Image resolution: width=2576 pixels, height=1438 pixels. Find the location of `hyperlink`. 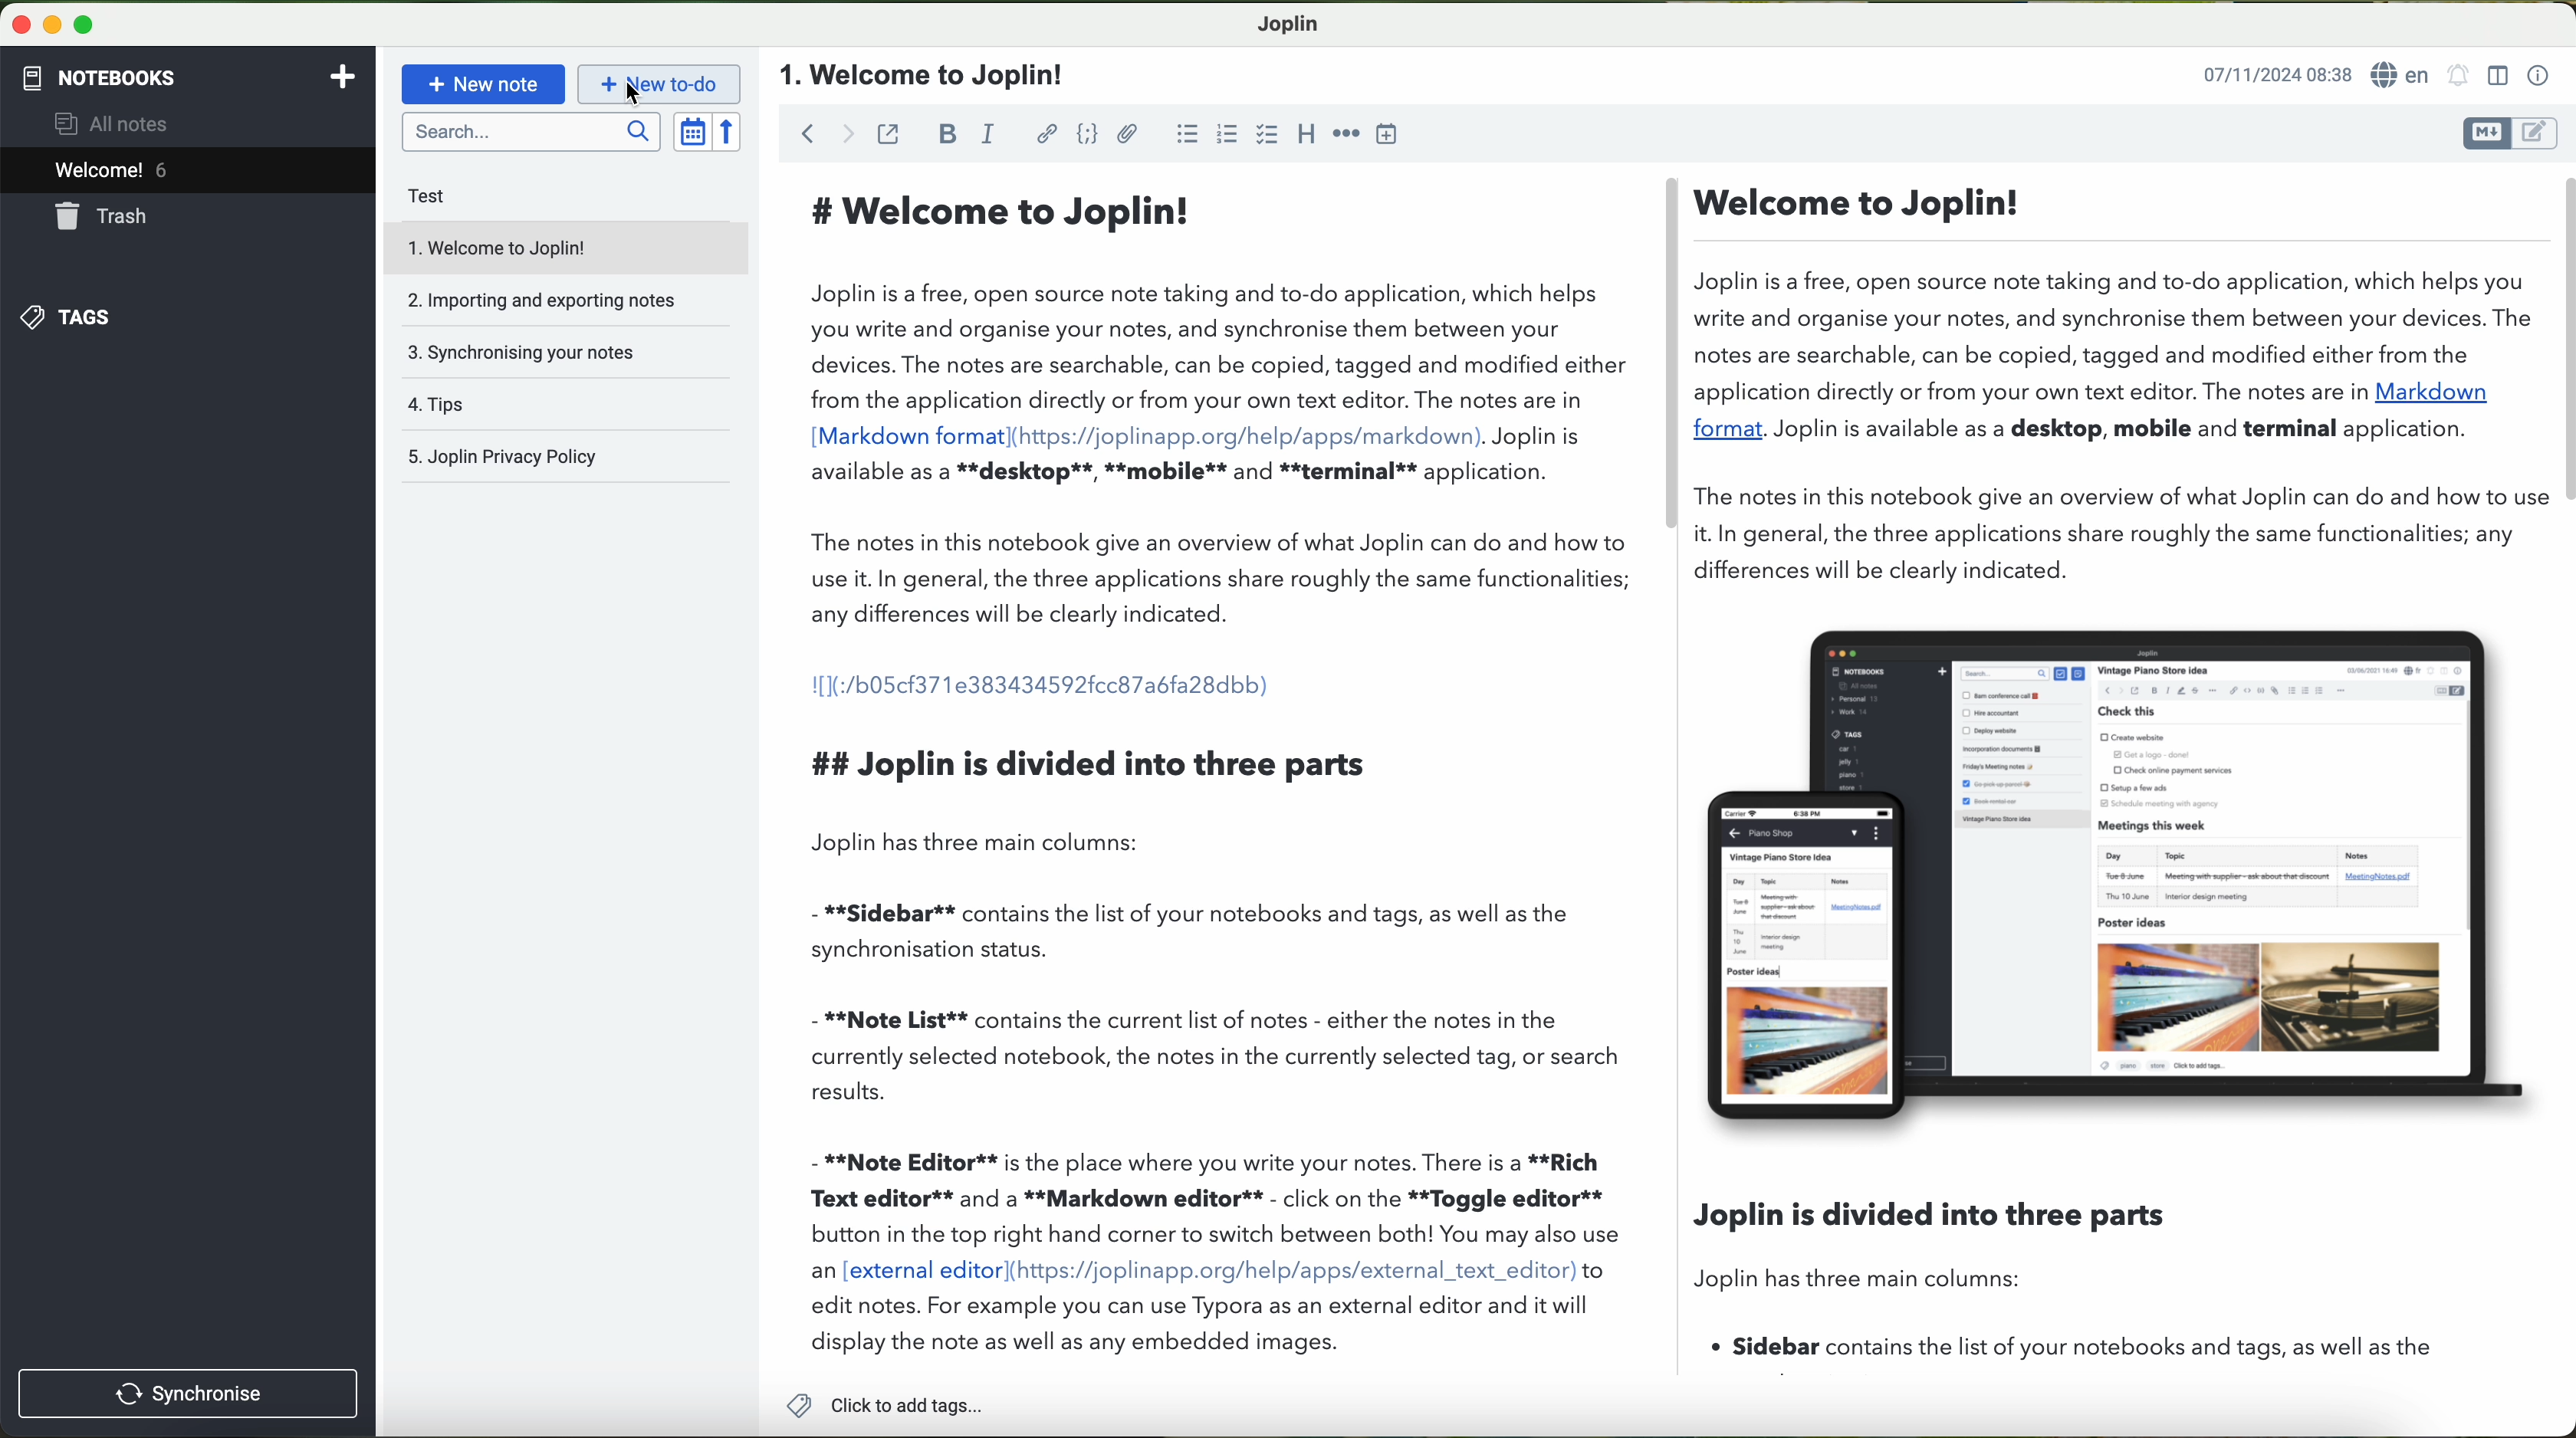

hyperlink is located at coordinates (1042, 135).